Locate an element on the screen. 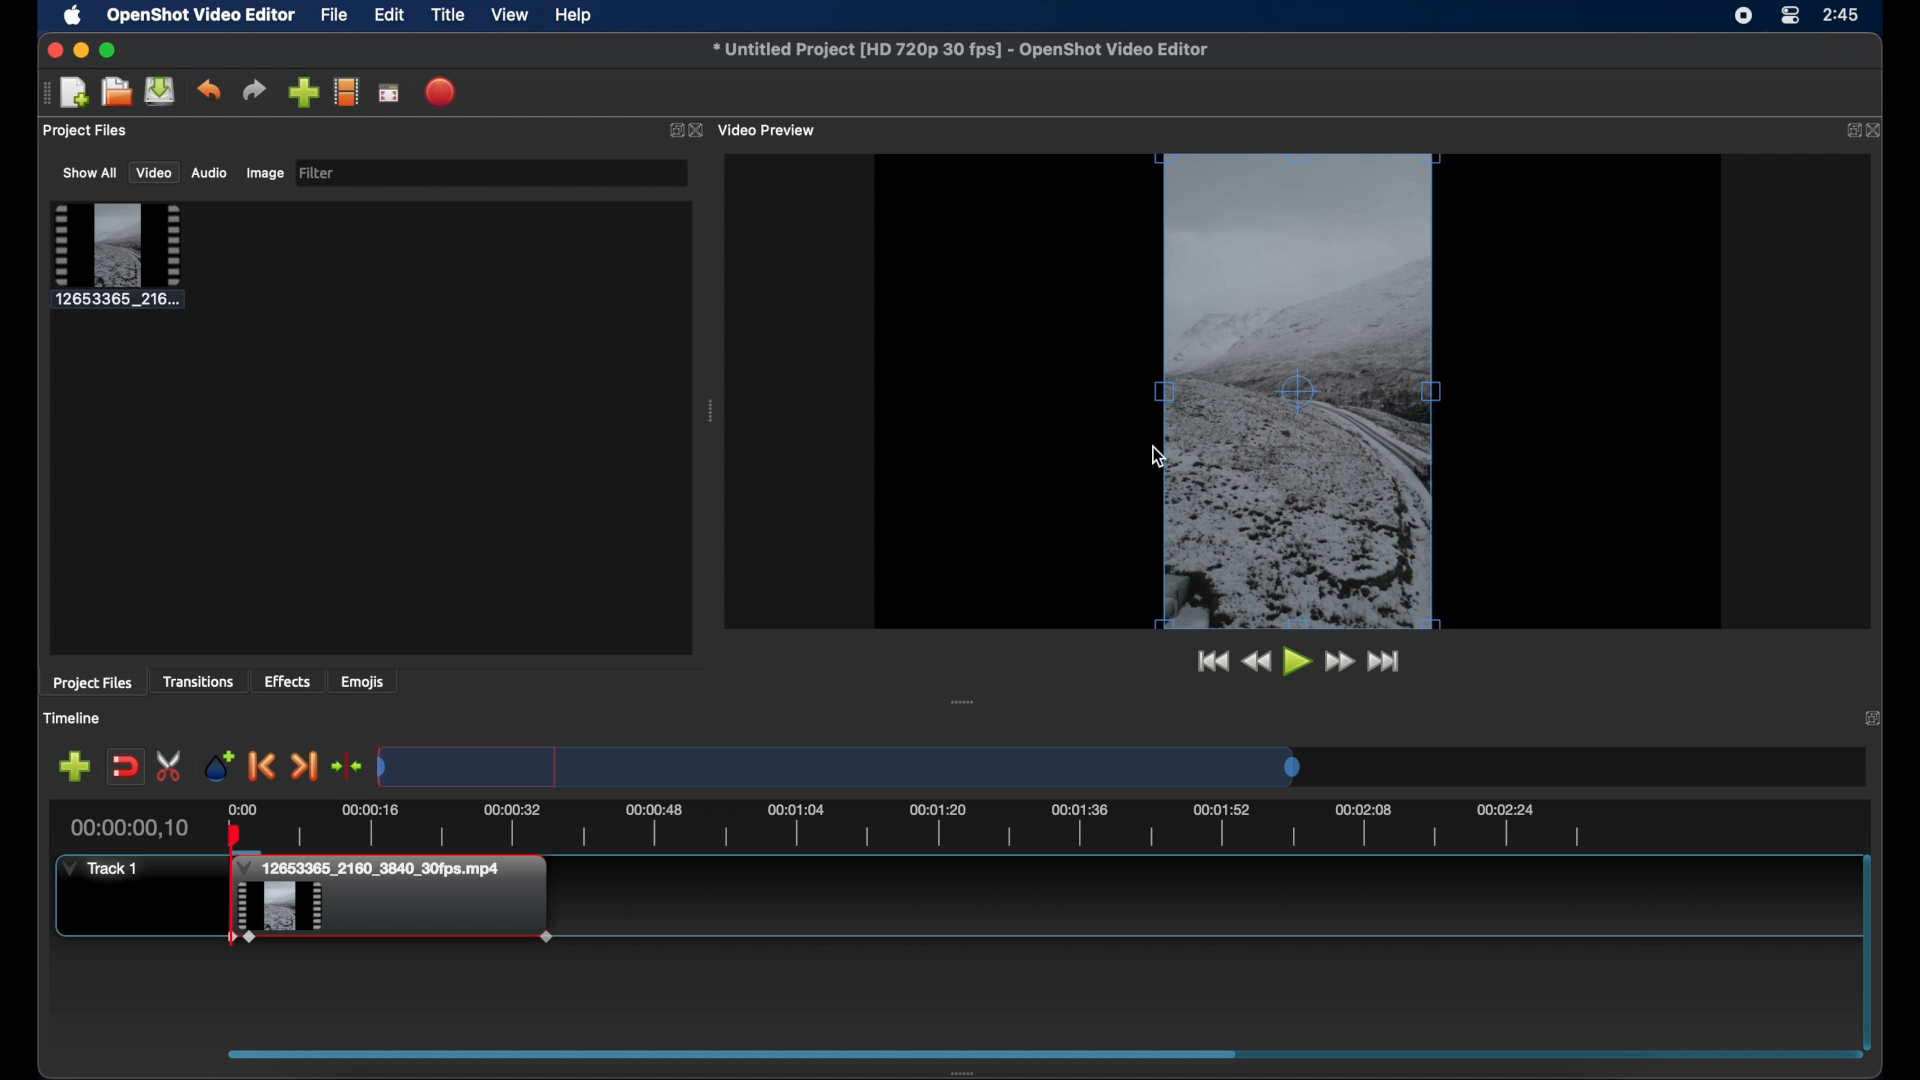 The height and width of the screenshot is (1080, 1920). add track is located at coordinates (74, 767).